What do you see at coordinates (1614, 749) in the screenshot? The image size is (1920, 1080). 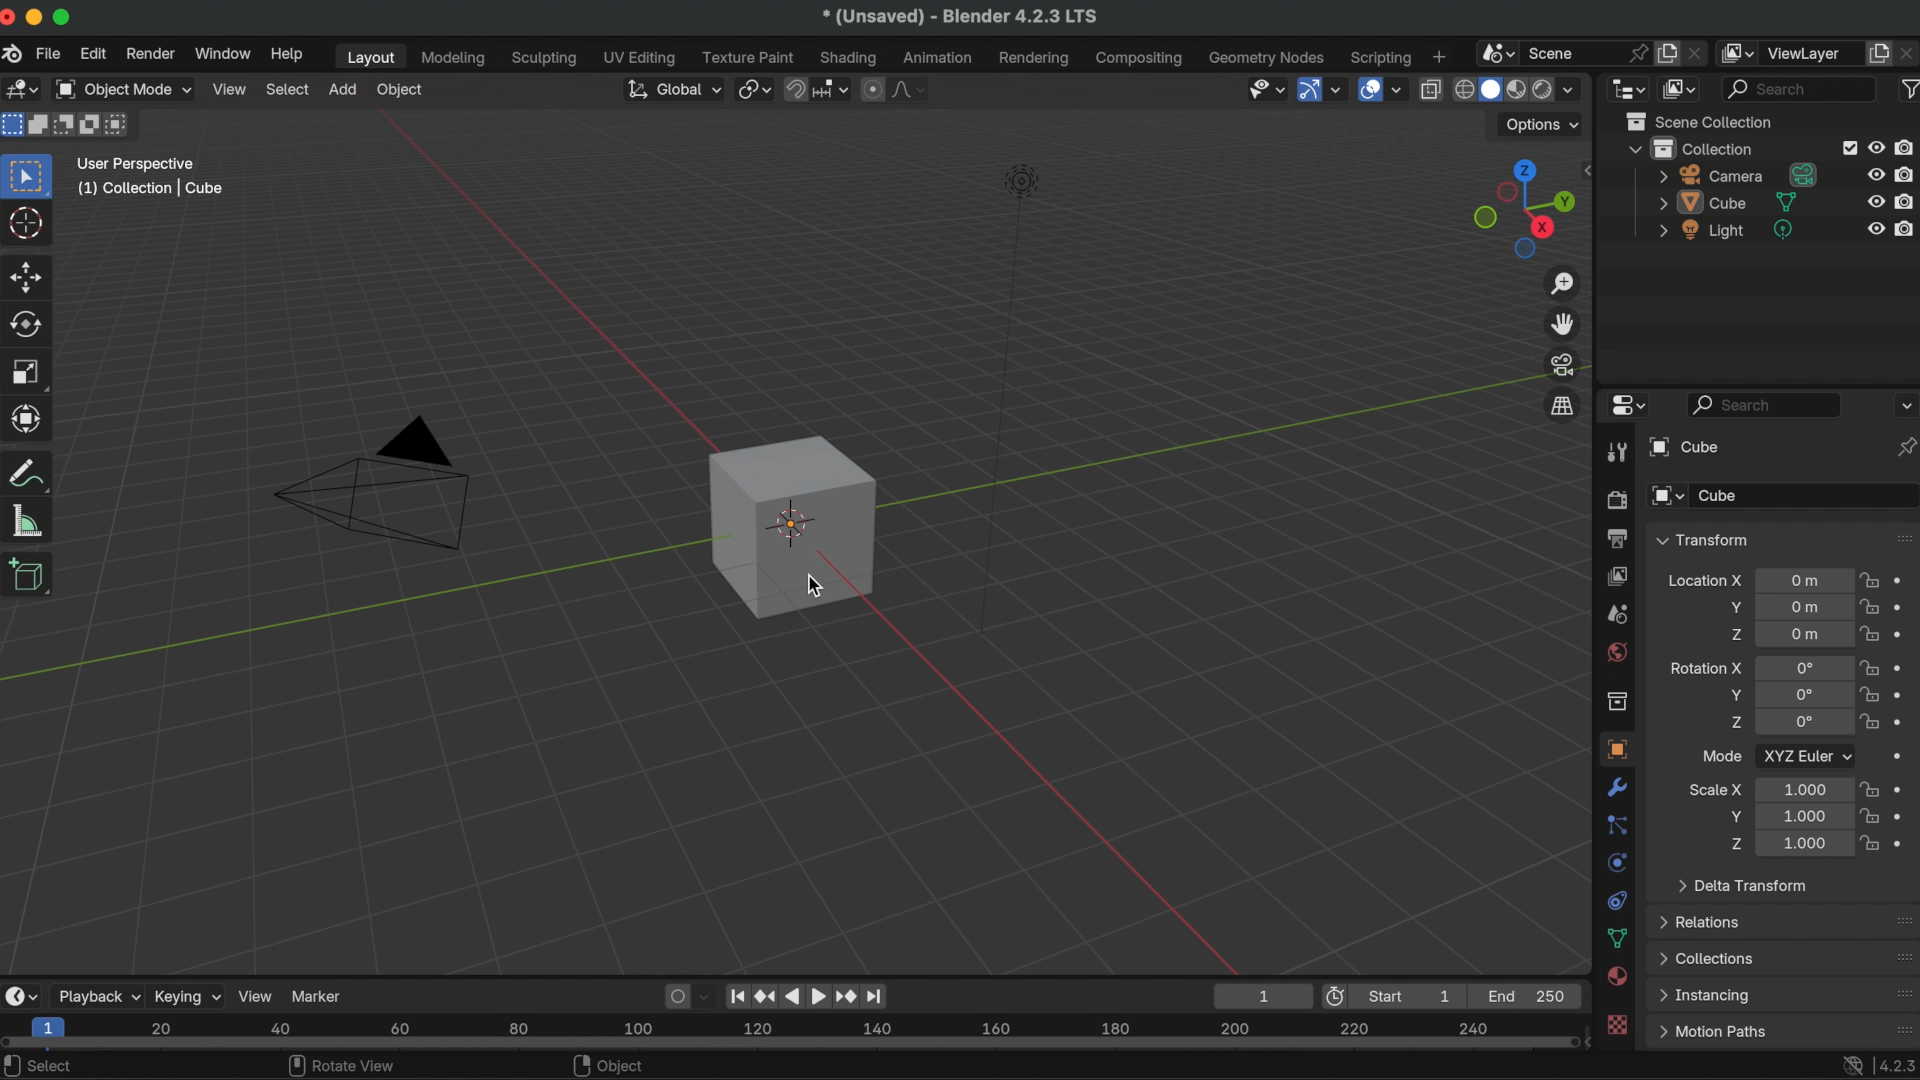 I see `object` at bounding box center [1614, 749].